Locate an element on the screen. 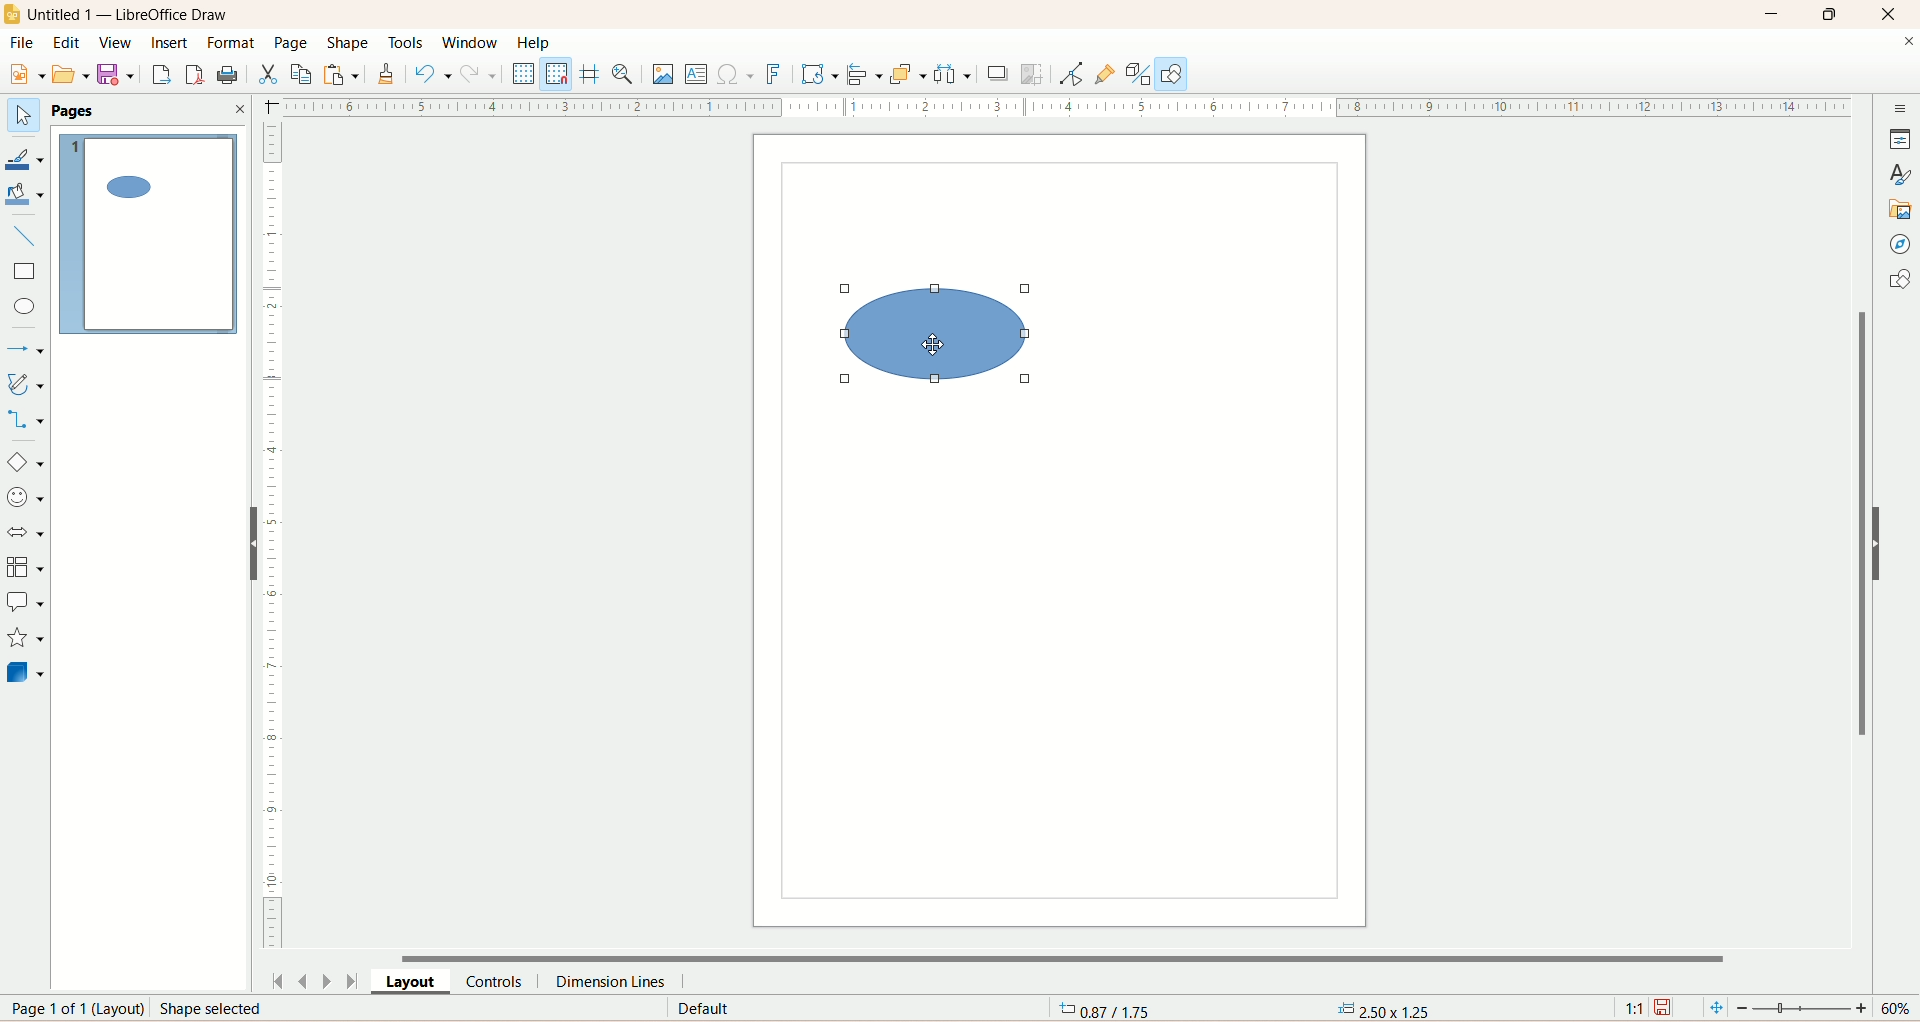 The width and height of the screenshot is (1920, 1022). save is located at coordinates (115, 76).